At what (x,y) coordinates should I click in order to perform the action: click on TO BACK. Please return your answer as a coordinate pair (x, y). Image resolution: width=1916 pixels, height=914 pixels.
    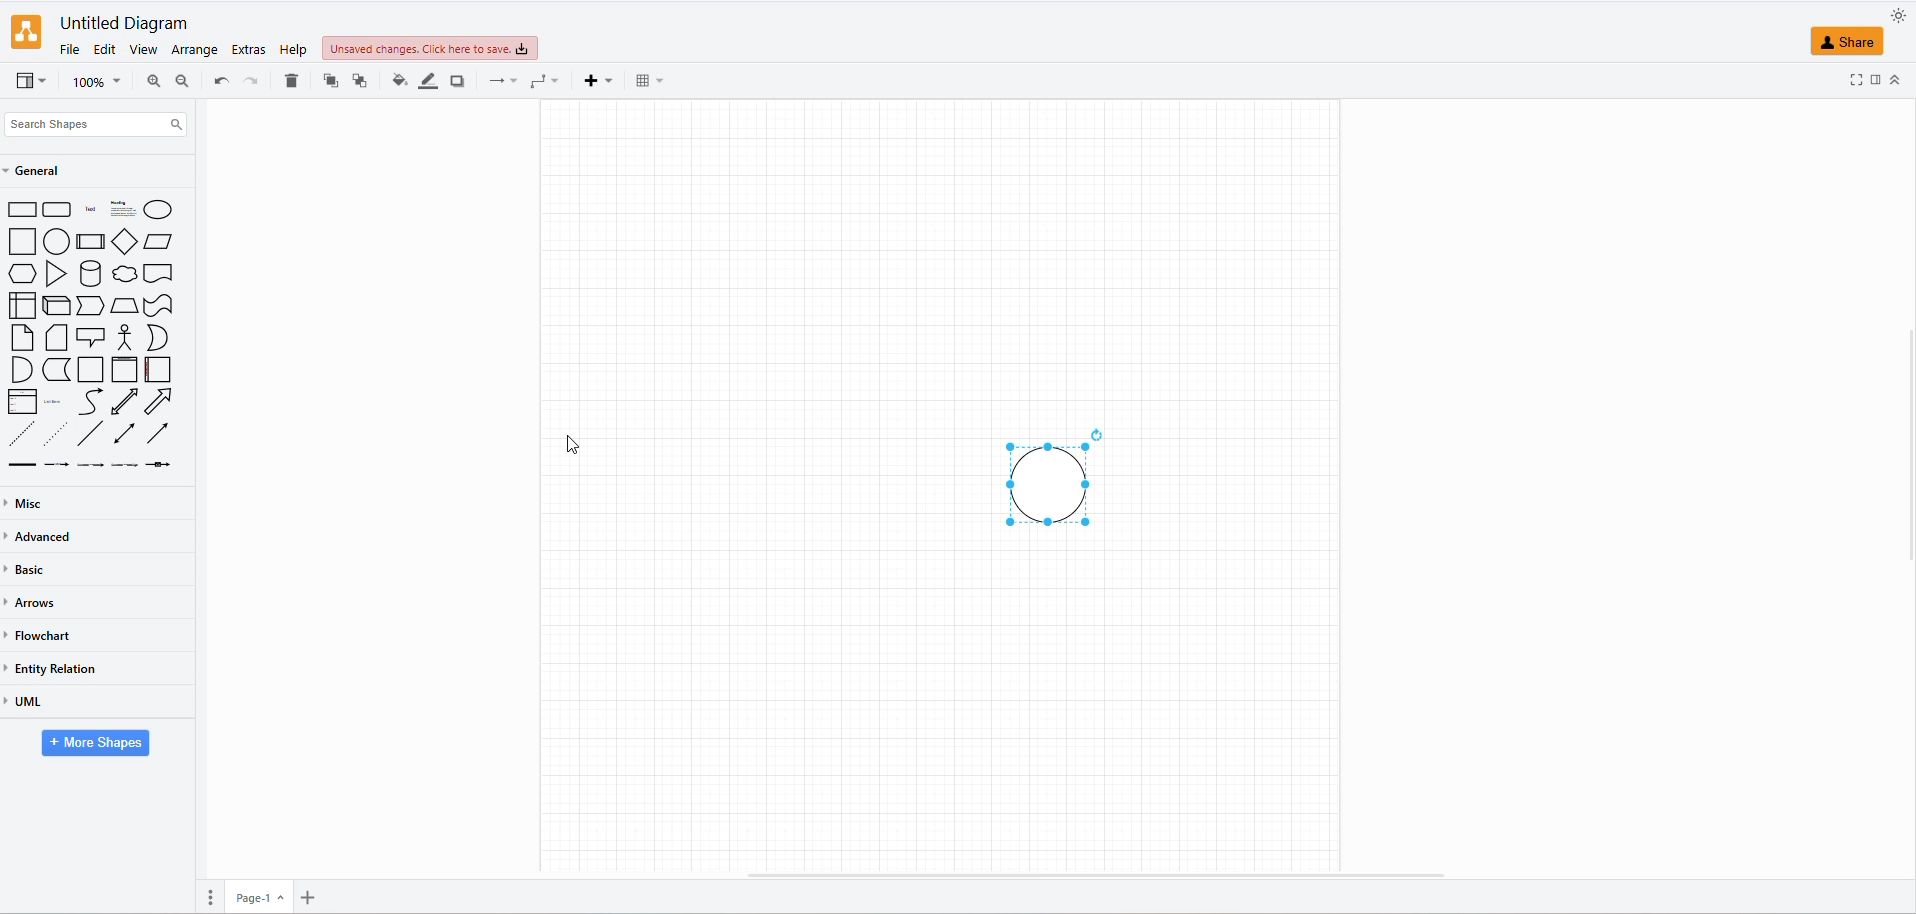
    Looking at the image, I should click on (357, 81).